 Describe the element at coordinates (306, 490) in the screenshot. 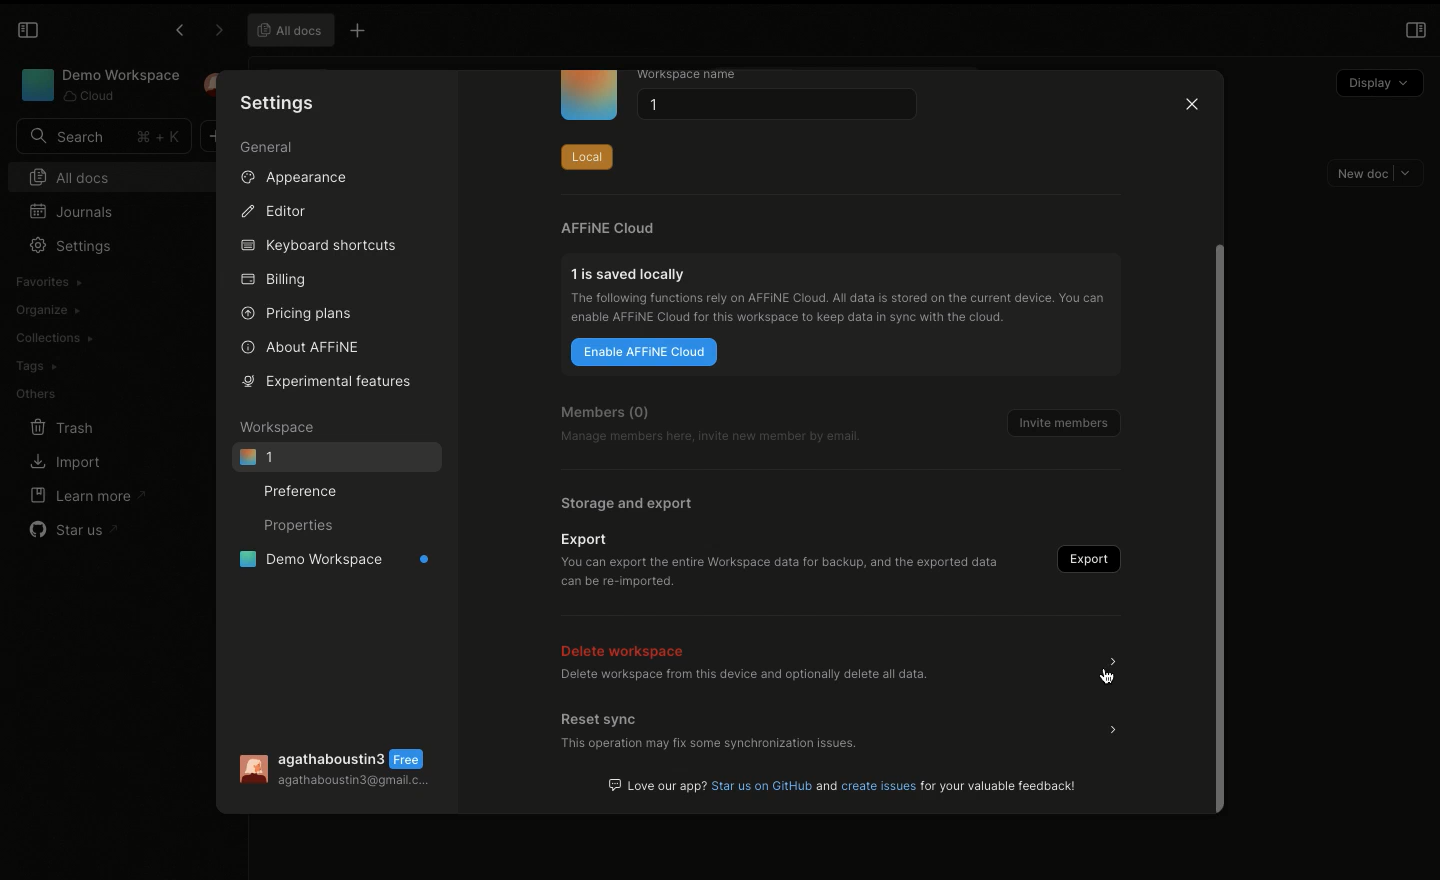

I see `Preference` at that location.